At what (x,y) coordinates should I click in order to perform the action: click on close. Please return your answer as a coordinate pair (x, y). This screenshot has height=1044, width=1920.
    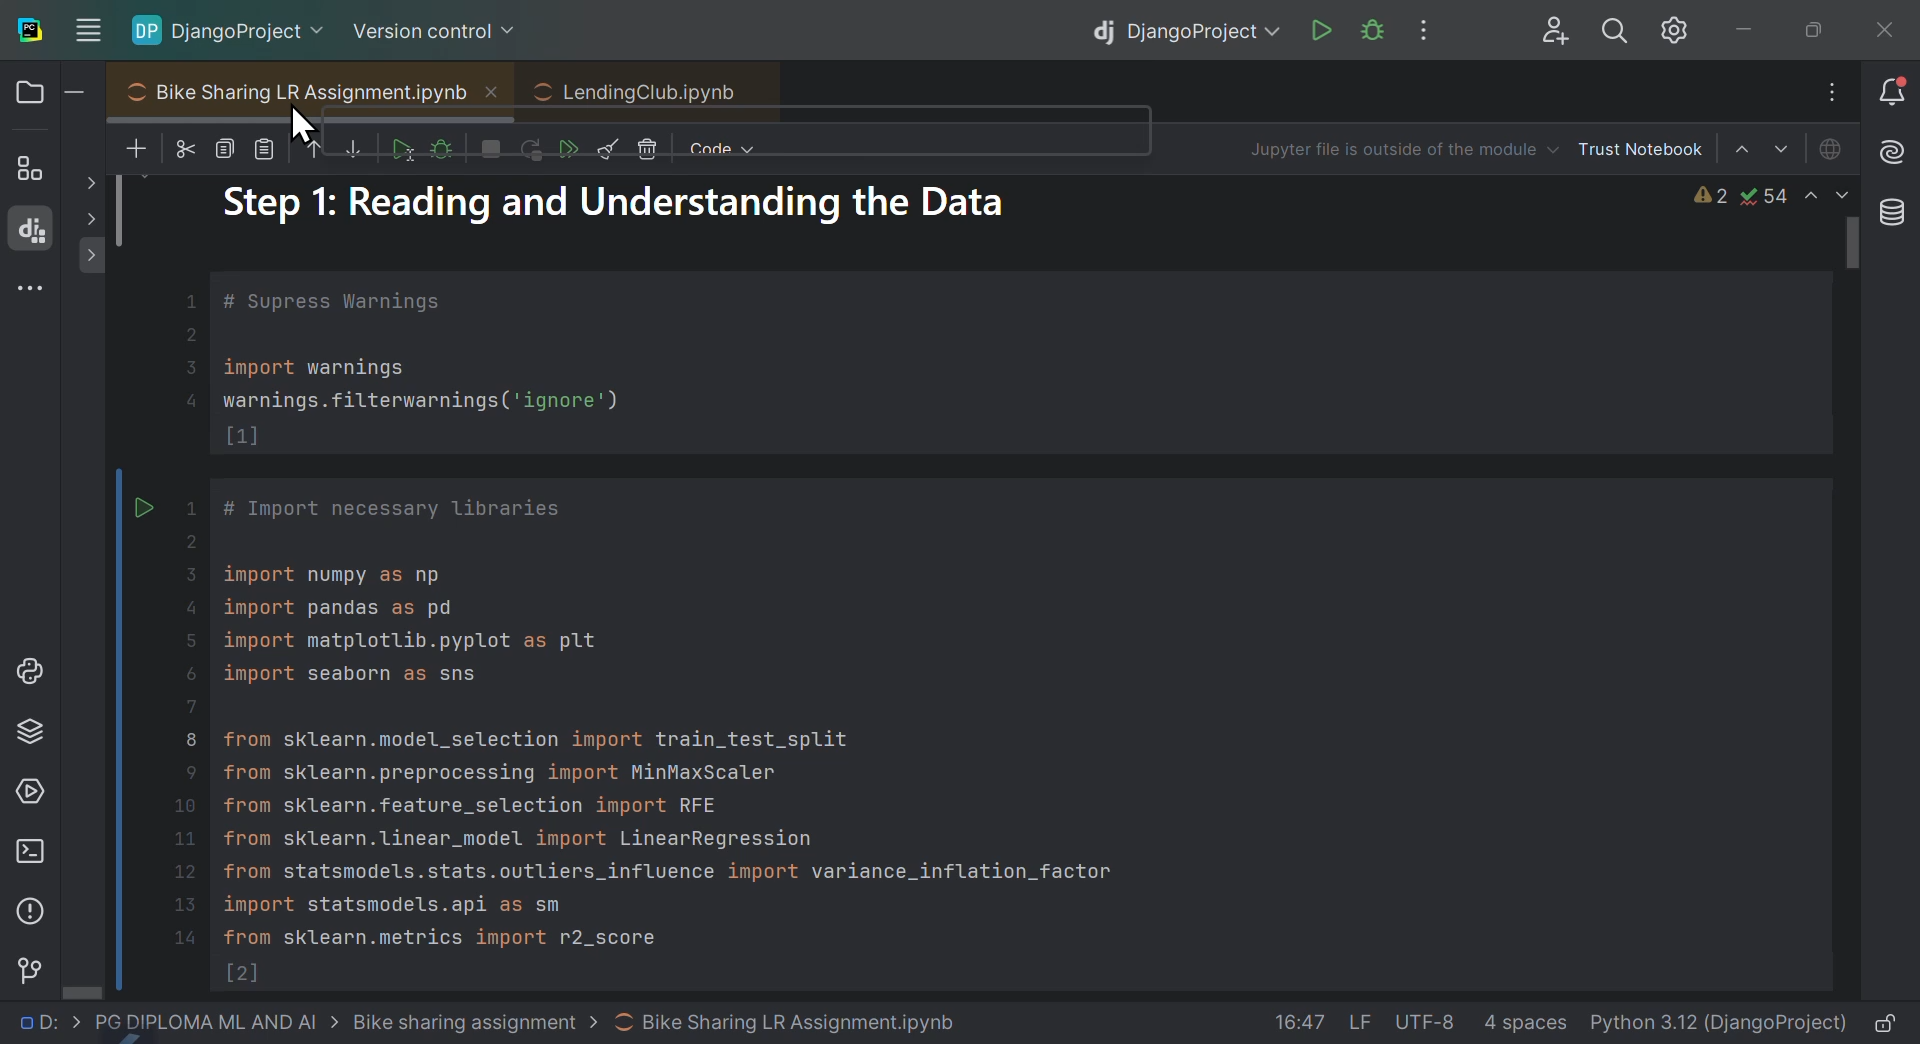
    Looking at the image, I should click on (1884, 29).